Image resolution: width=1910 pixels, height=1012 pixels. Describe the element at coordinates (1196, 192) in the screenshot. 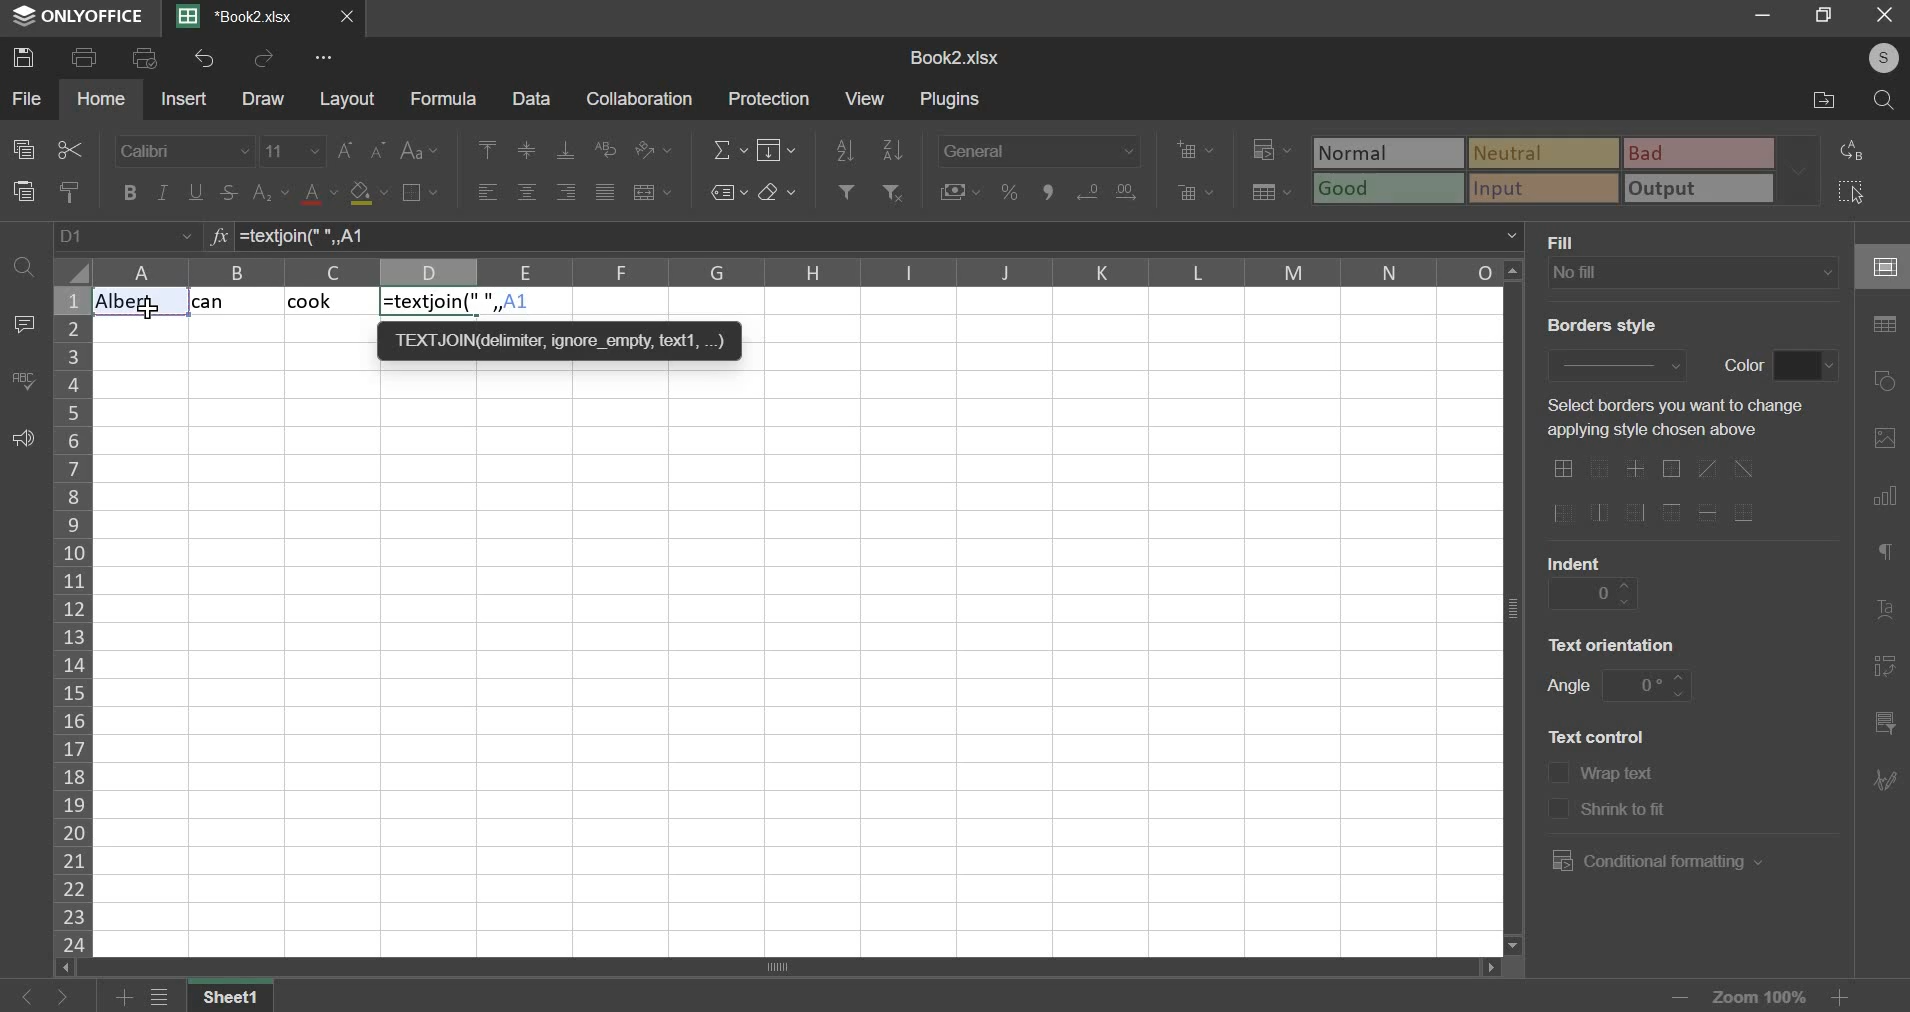

I see `delete cells` at that location.